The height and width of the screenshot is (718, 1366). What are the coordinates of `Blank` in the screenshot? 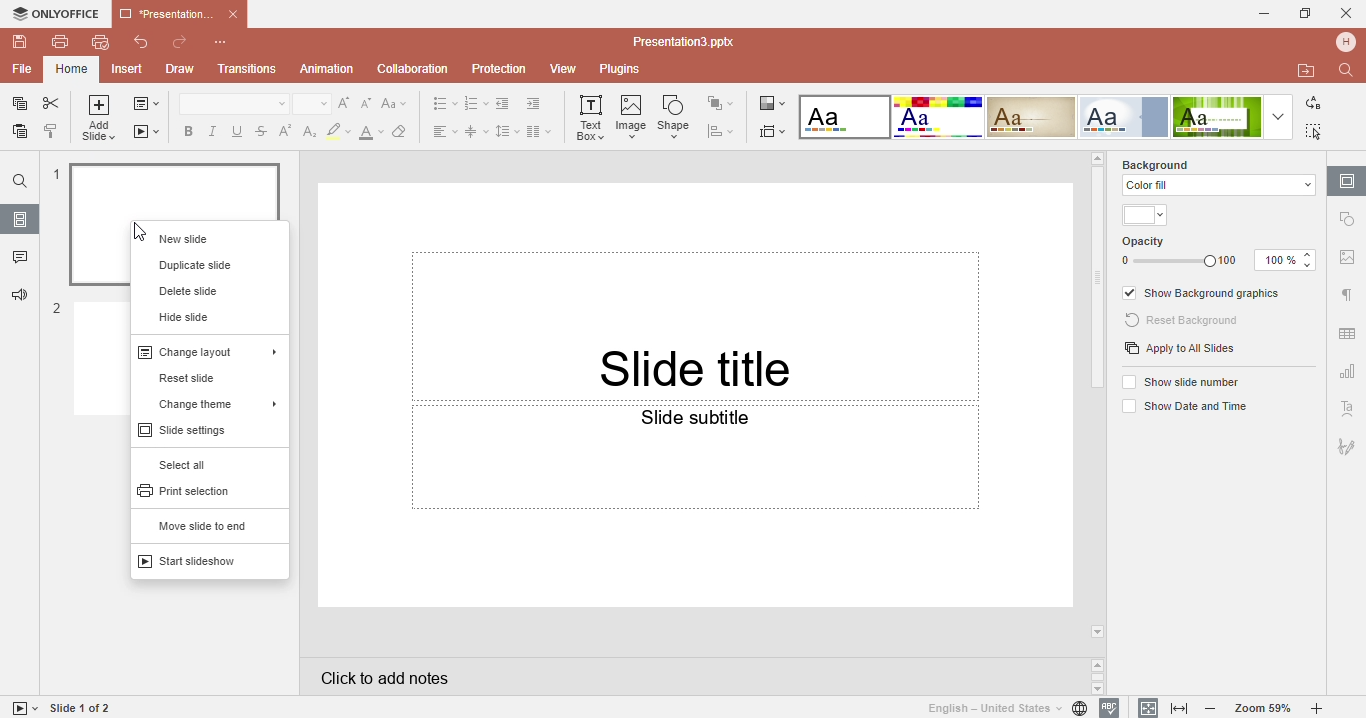 It's located at (844, 117).